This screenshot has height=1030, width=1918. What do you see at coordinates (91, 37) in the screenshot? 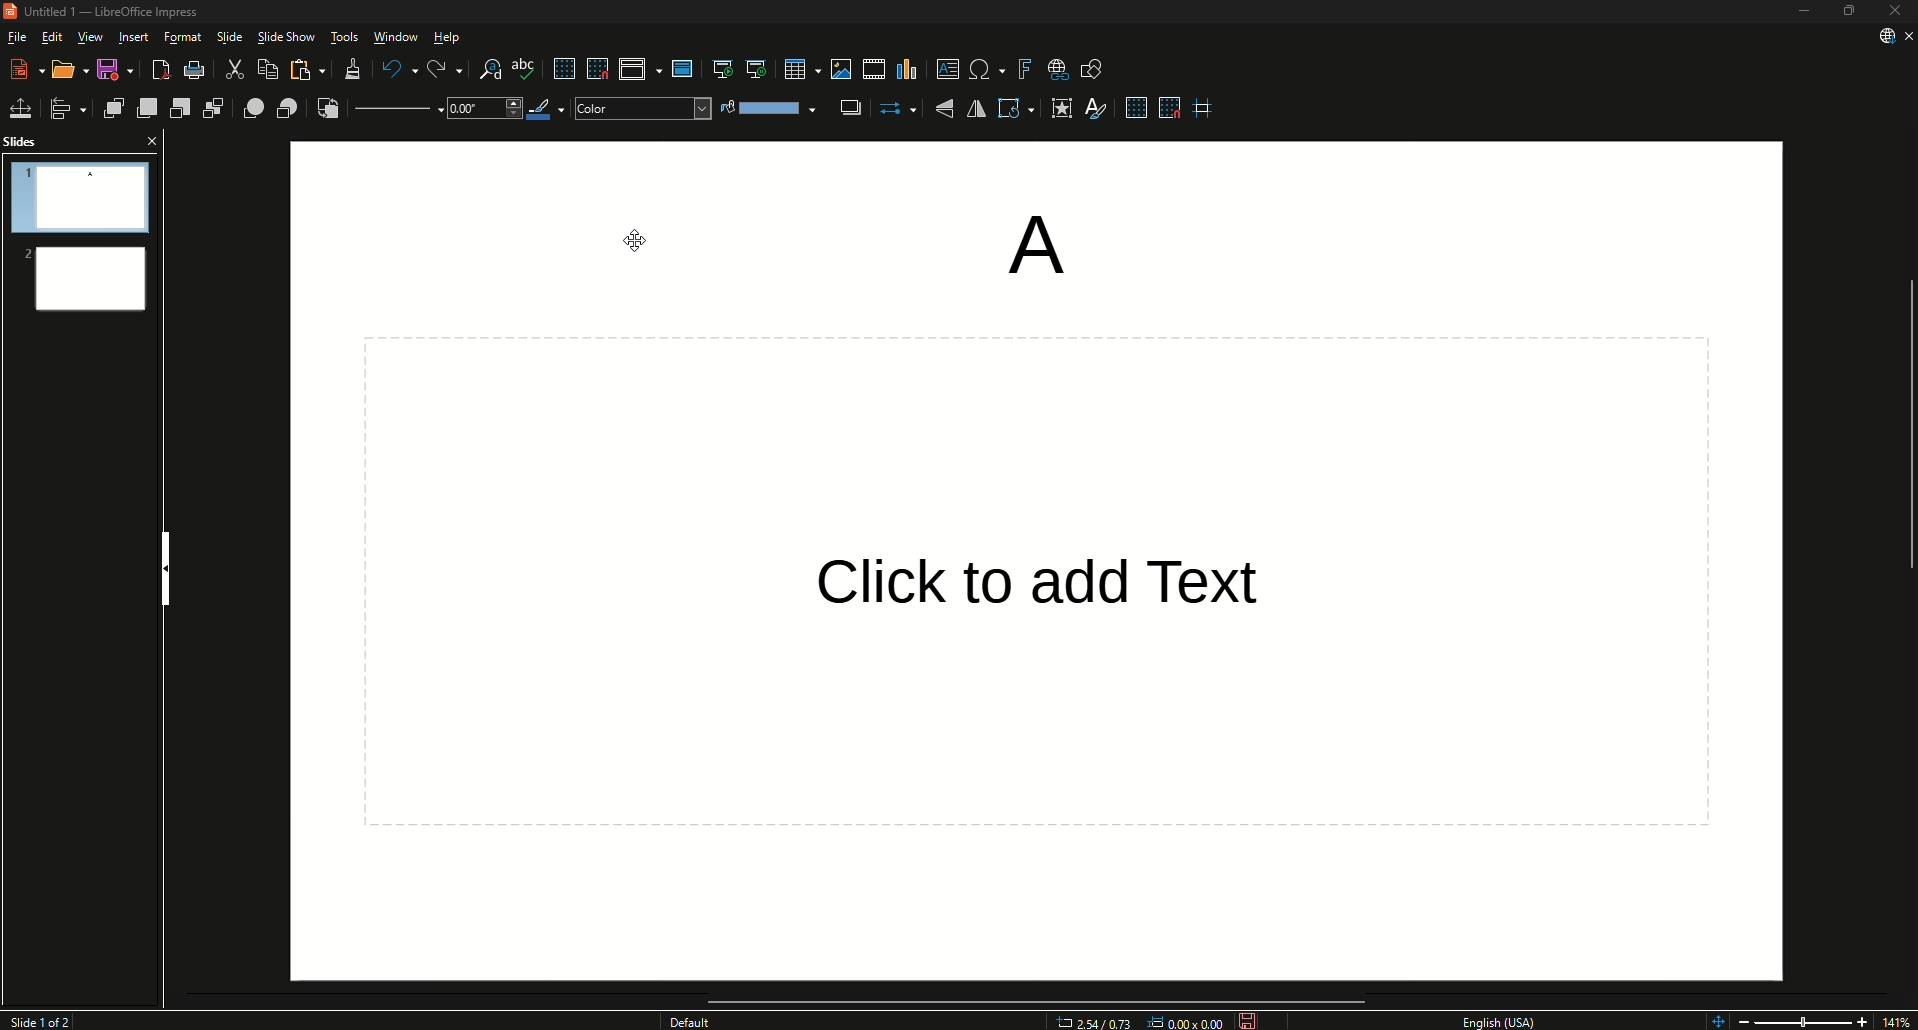
I see `View` at bounding box center [91, 37].